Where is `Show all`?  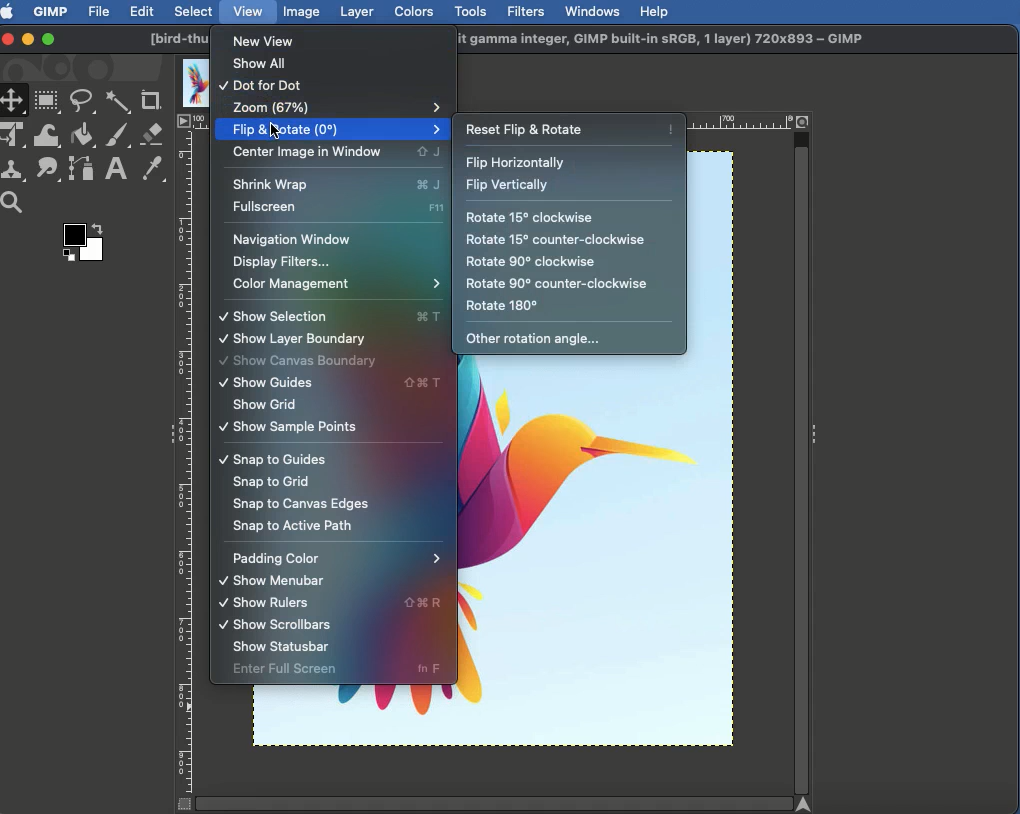
Show all is located at coordinates (262, 67).